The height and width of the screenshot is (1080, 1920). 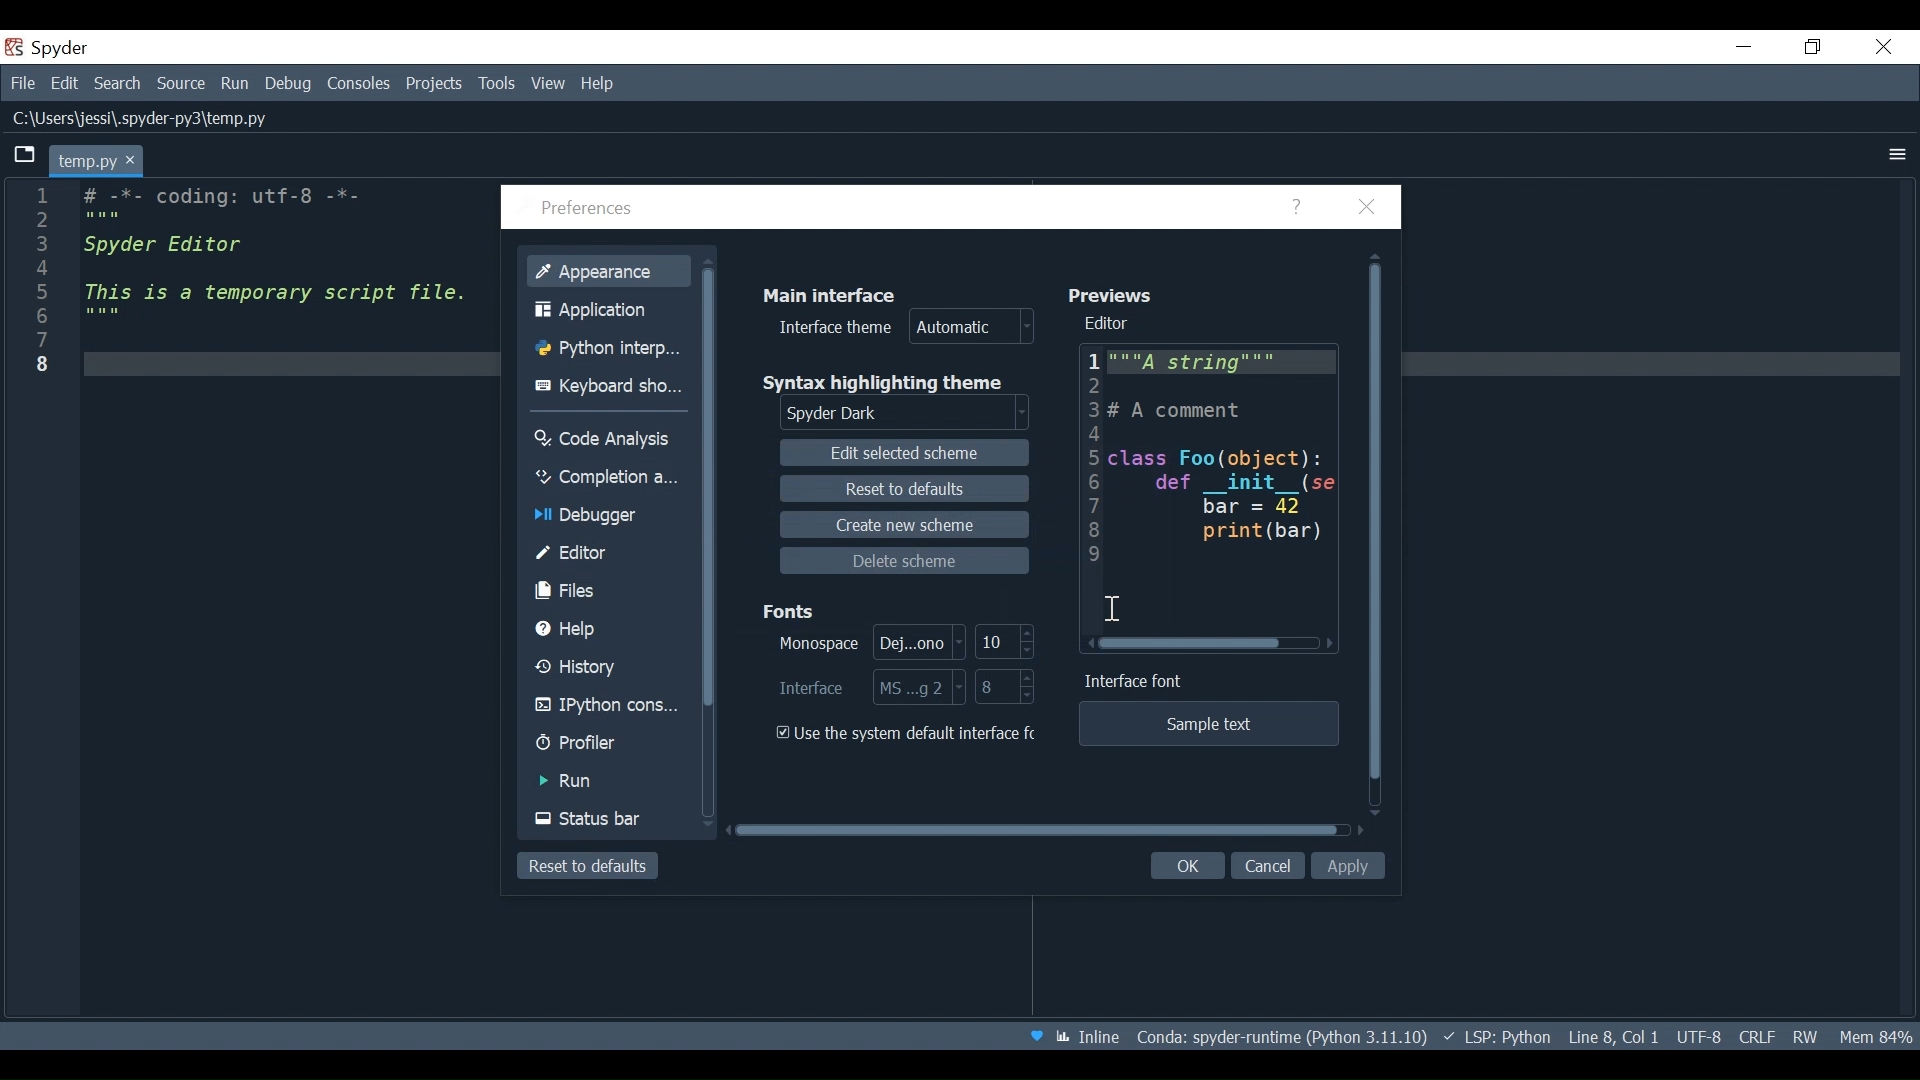 What do you see at coordinates (1207, 724) in the screenshot?
I see `Sample text` at bounding box center [1207, 724].